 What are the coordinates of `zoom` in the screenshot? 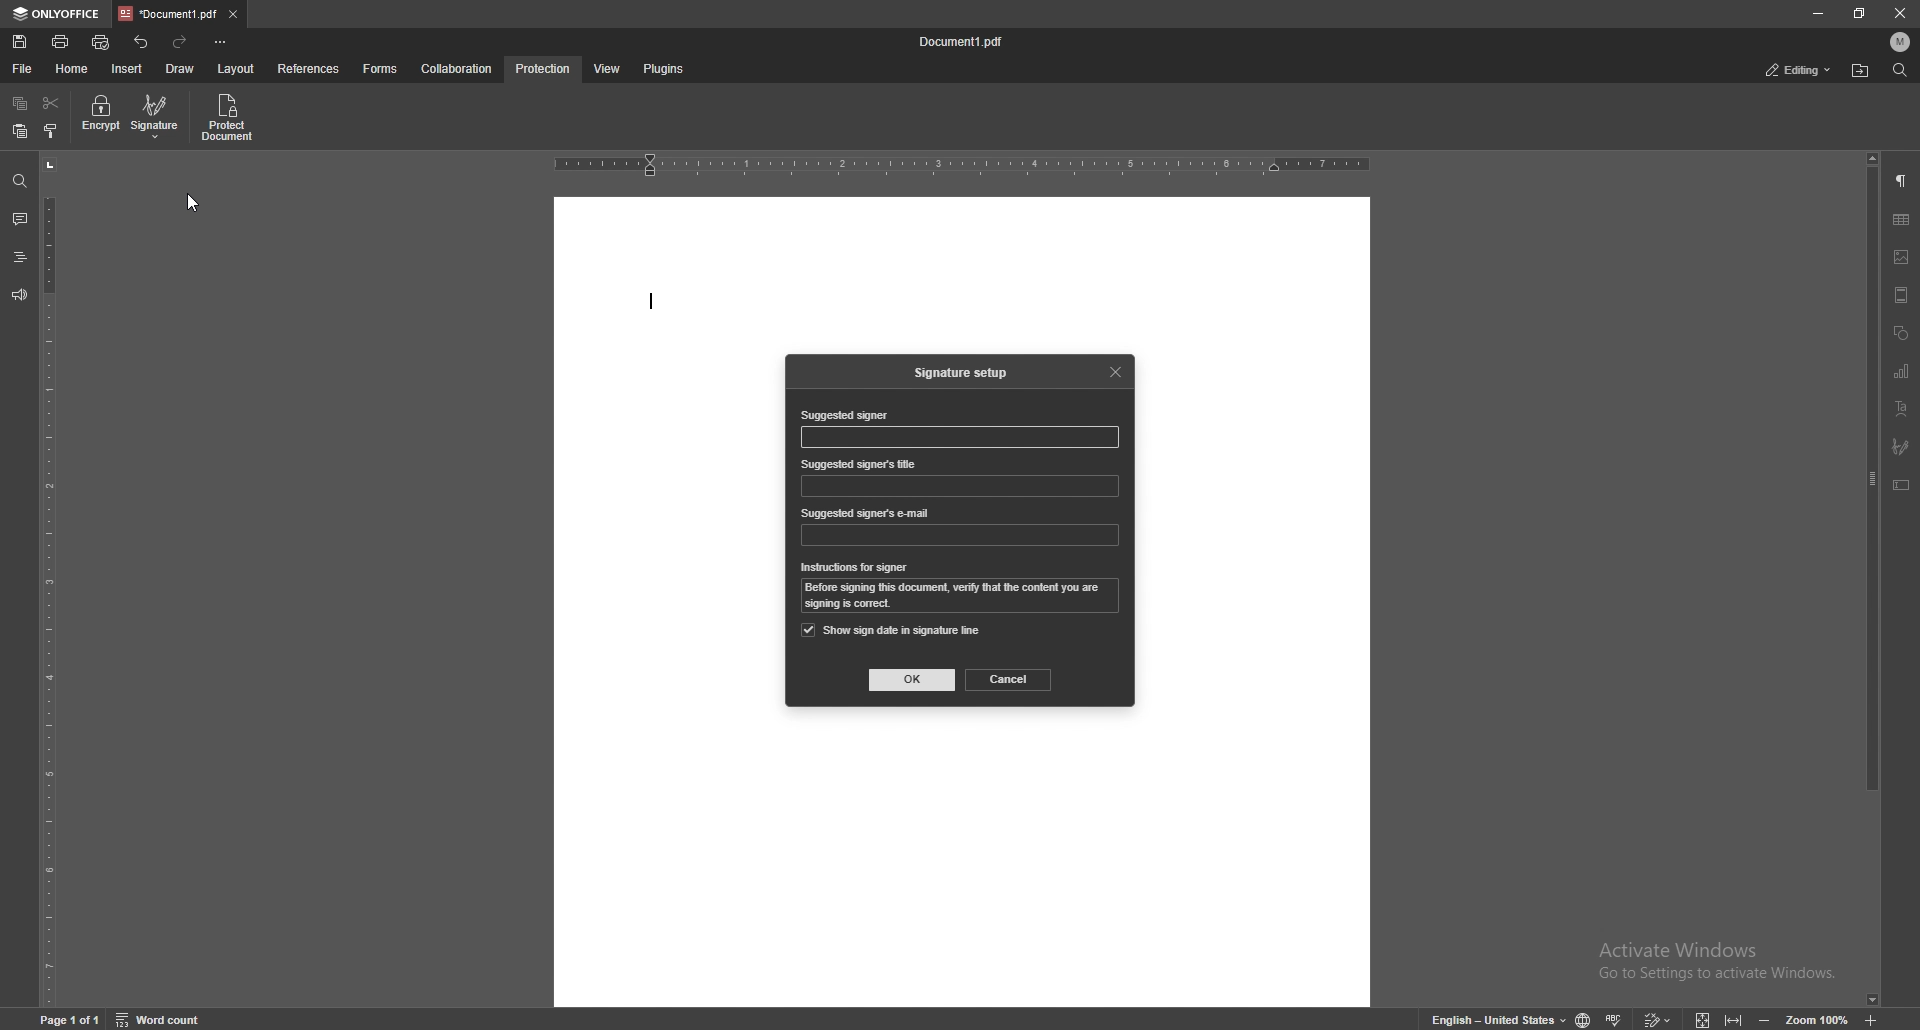 It's located at (1803, 1019).